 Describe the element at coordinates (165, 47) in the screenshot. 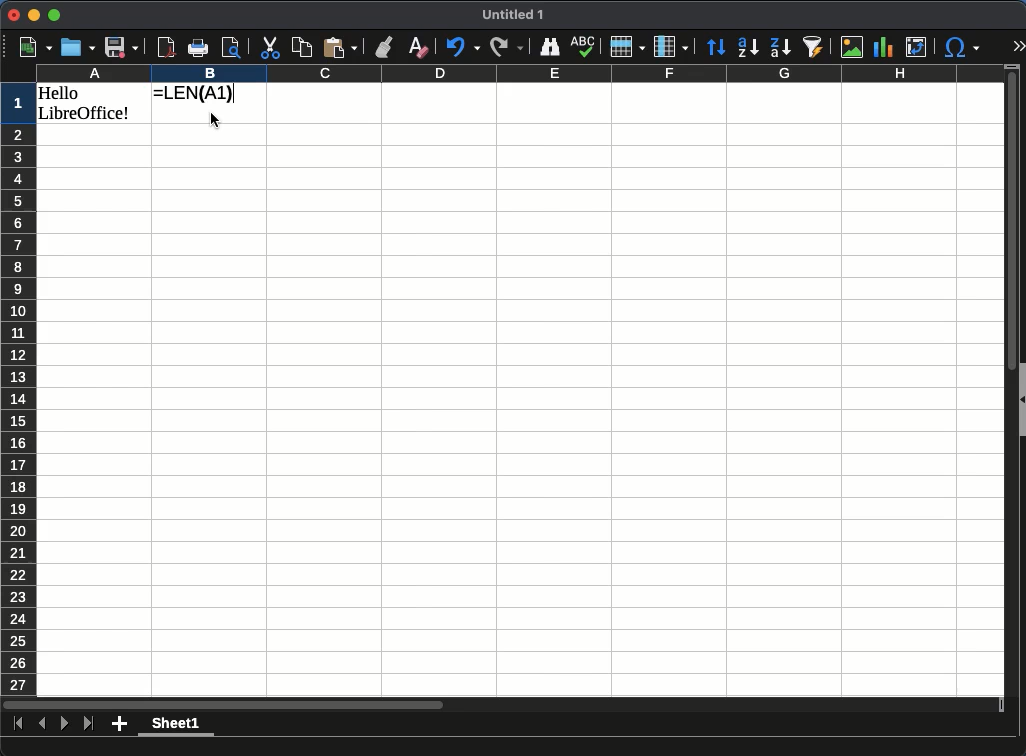

I see `pdf` at that location.